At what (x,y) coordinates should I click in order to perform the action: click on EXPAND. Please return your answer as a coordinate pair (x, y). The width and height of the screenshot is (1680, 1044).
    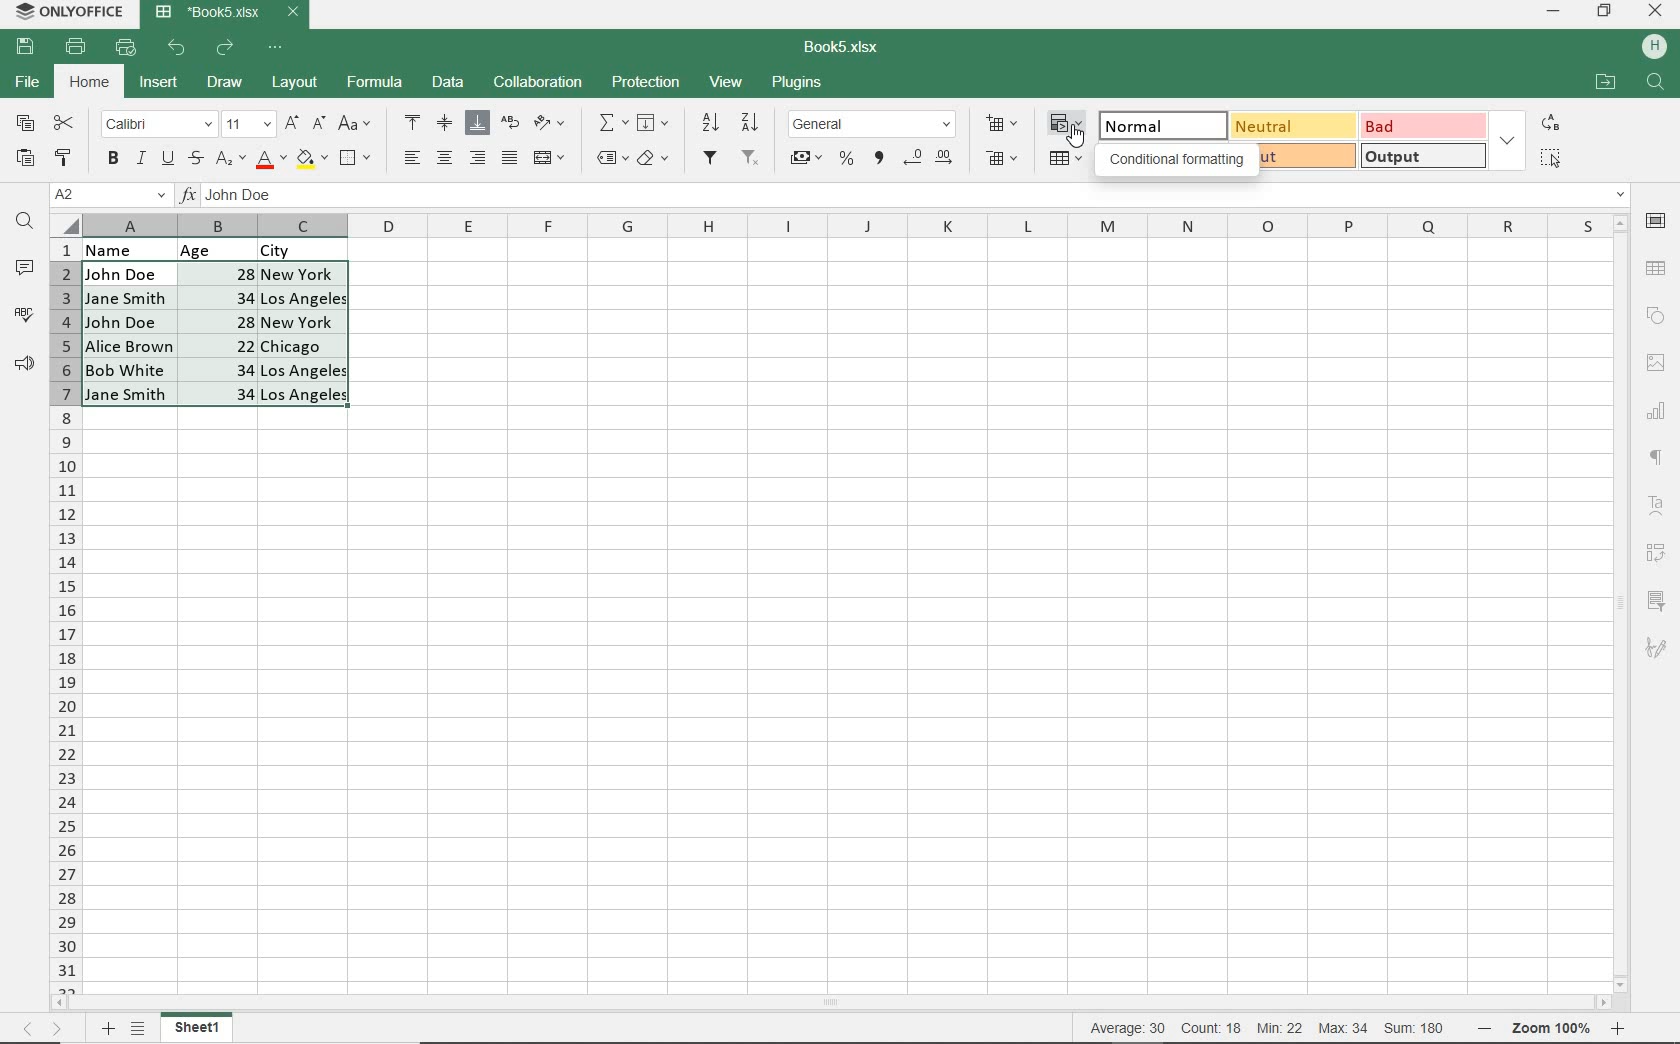
    Looking at the image, I should click on (1507, 140).